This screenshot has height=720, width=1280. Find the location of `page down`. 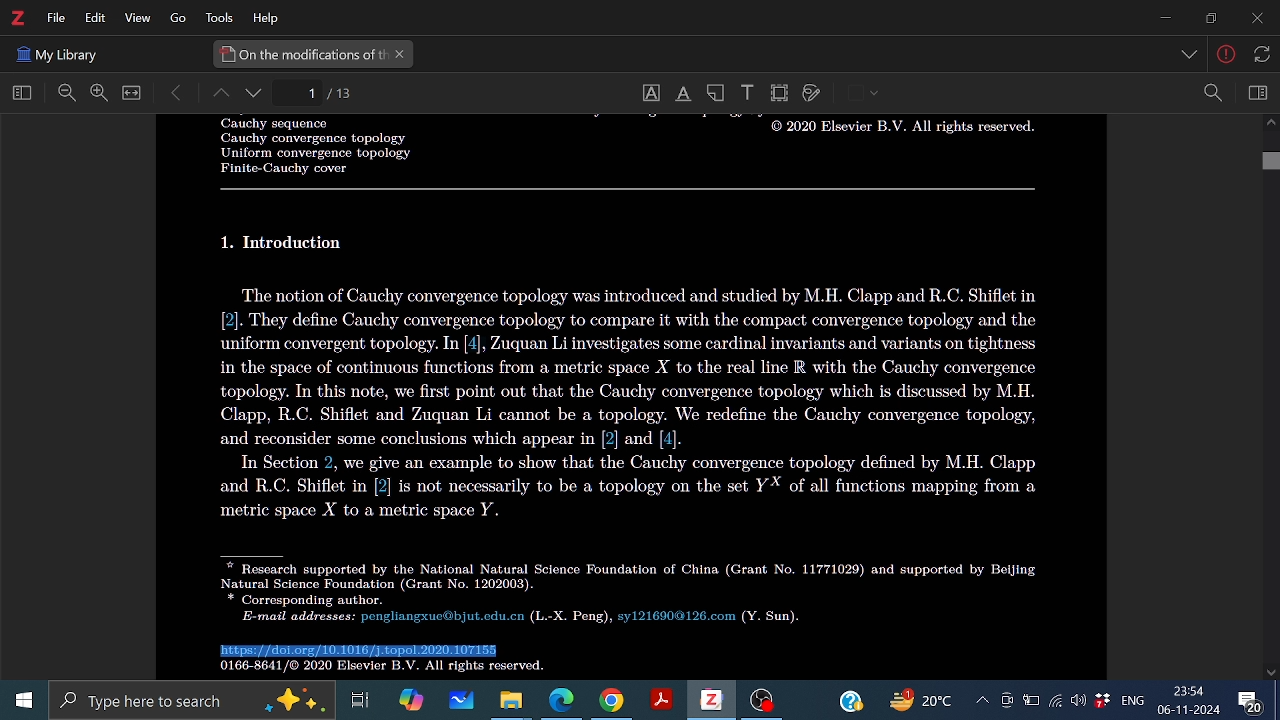

page down is located at coordinates (256, 95).